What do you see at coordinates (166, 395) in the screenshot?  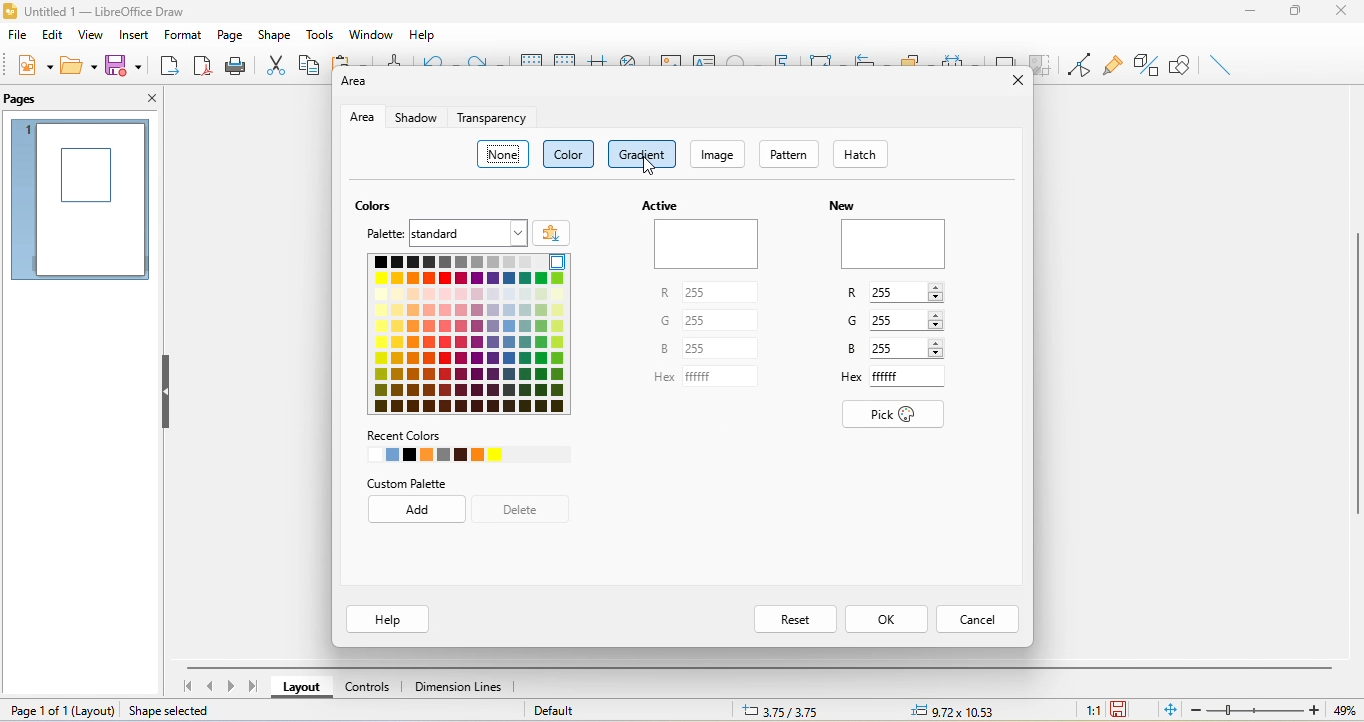 I see `hide` at bounding box center [166, 395].